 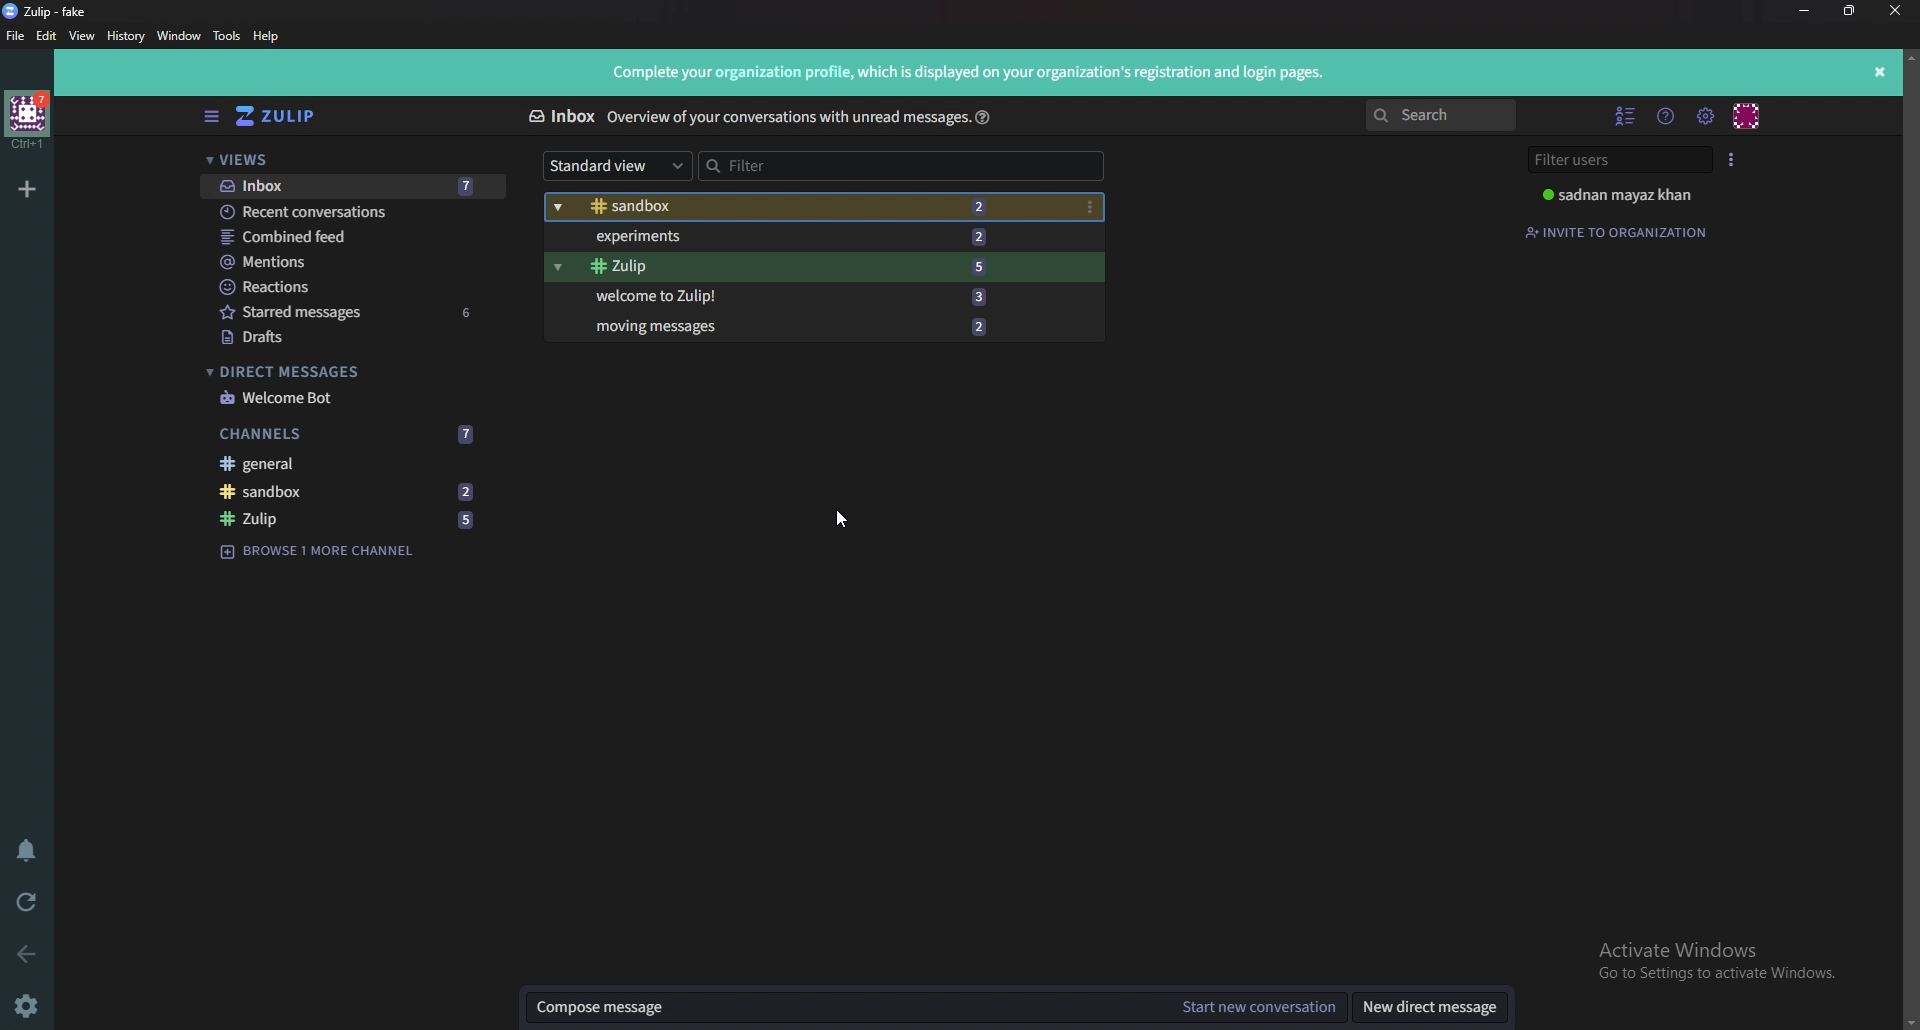 I want to click on Standard view, so click(x=619, y=166).